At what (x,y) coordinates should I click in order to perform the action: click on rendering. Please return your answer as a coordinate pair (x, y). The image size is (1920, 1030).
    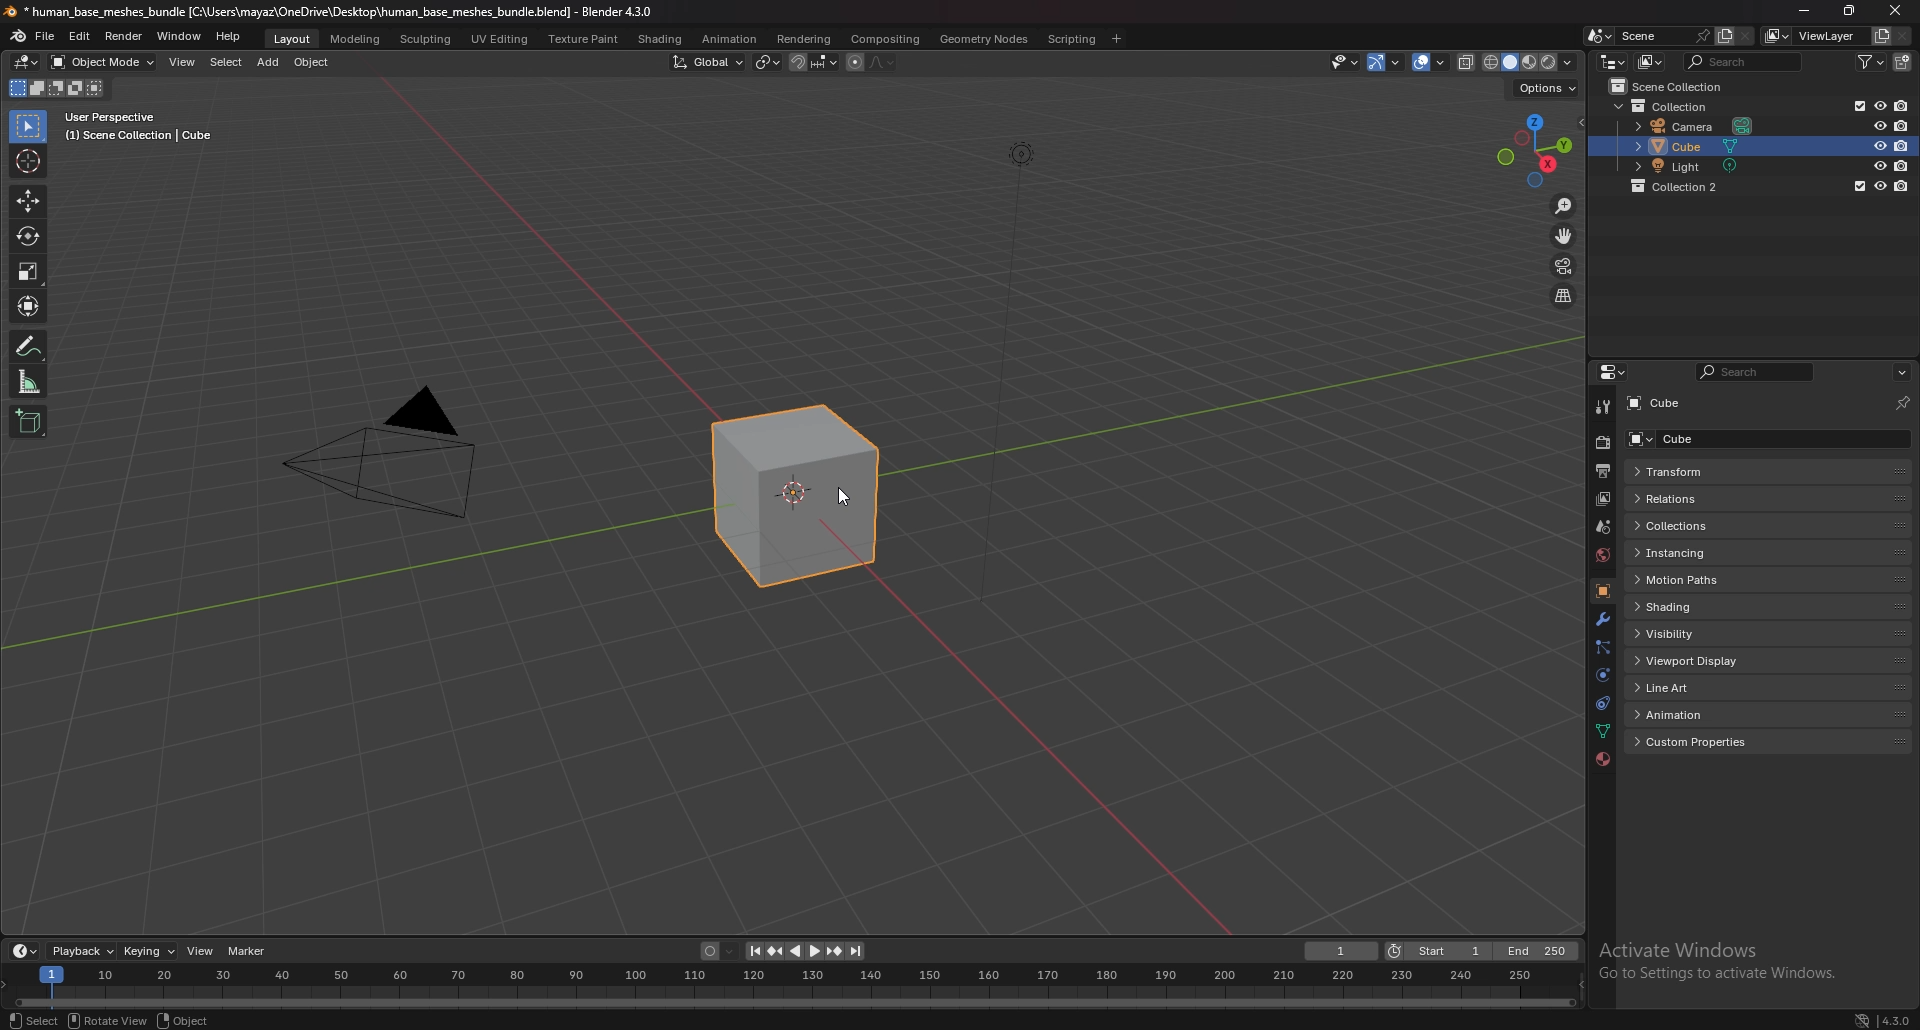
    Looking at the image, I should click on (804, 39).